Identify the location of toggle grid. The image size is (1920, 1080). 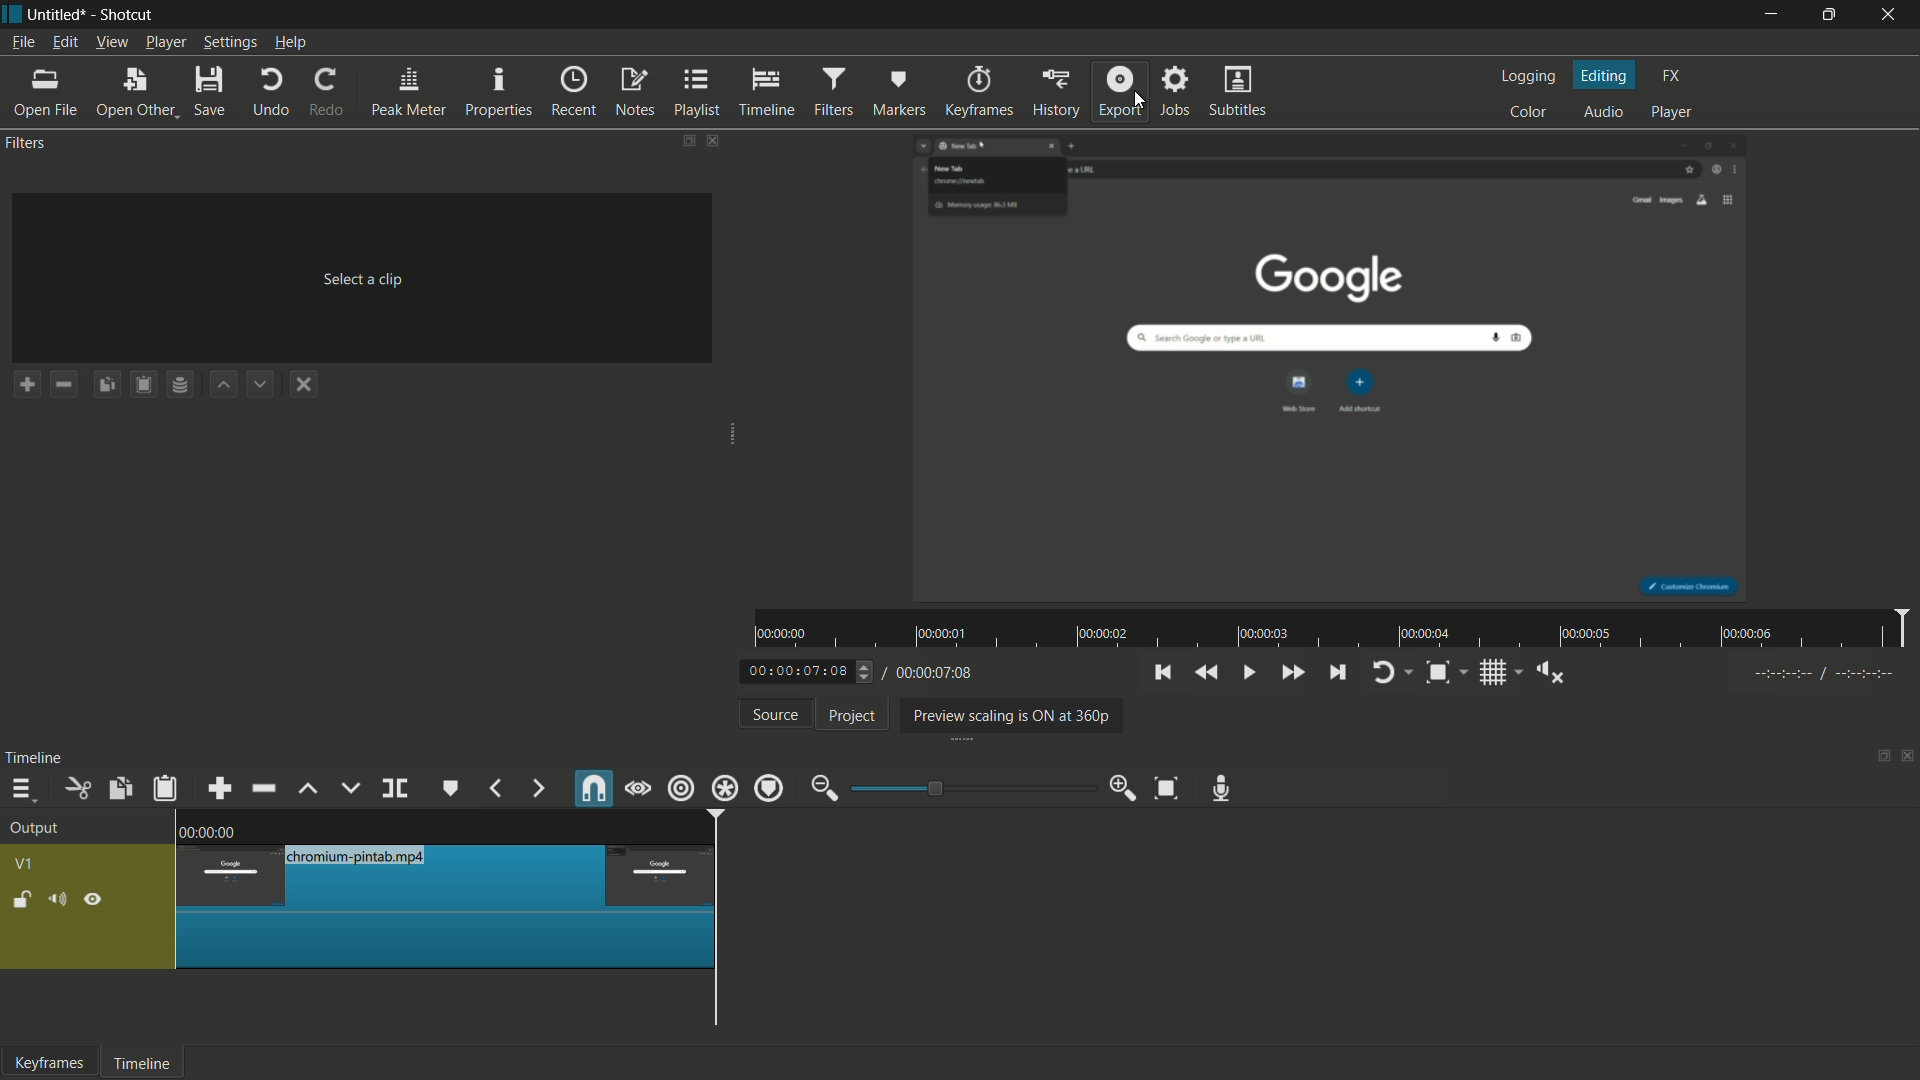
(1495, 673).